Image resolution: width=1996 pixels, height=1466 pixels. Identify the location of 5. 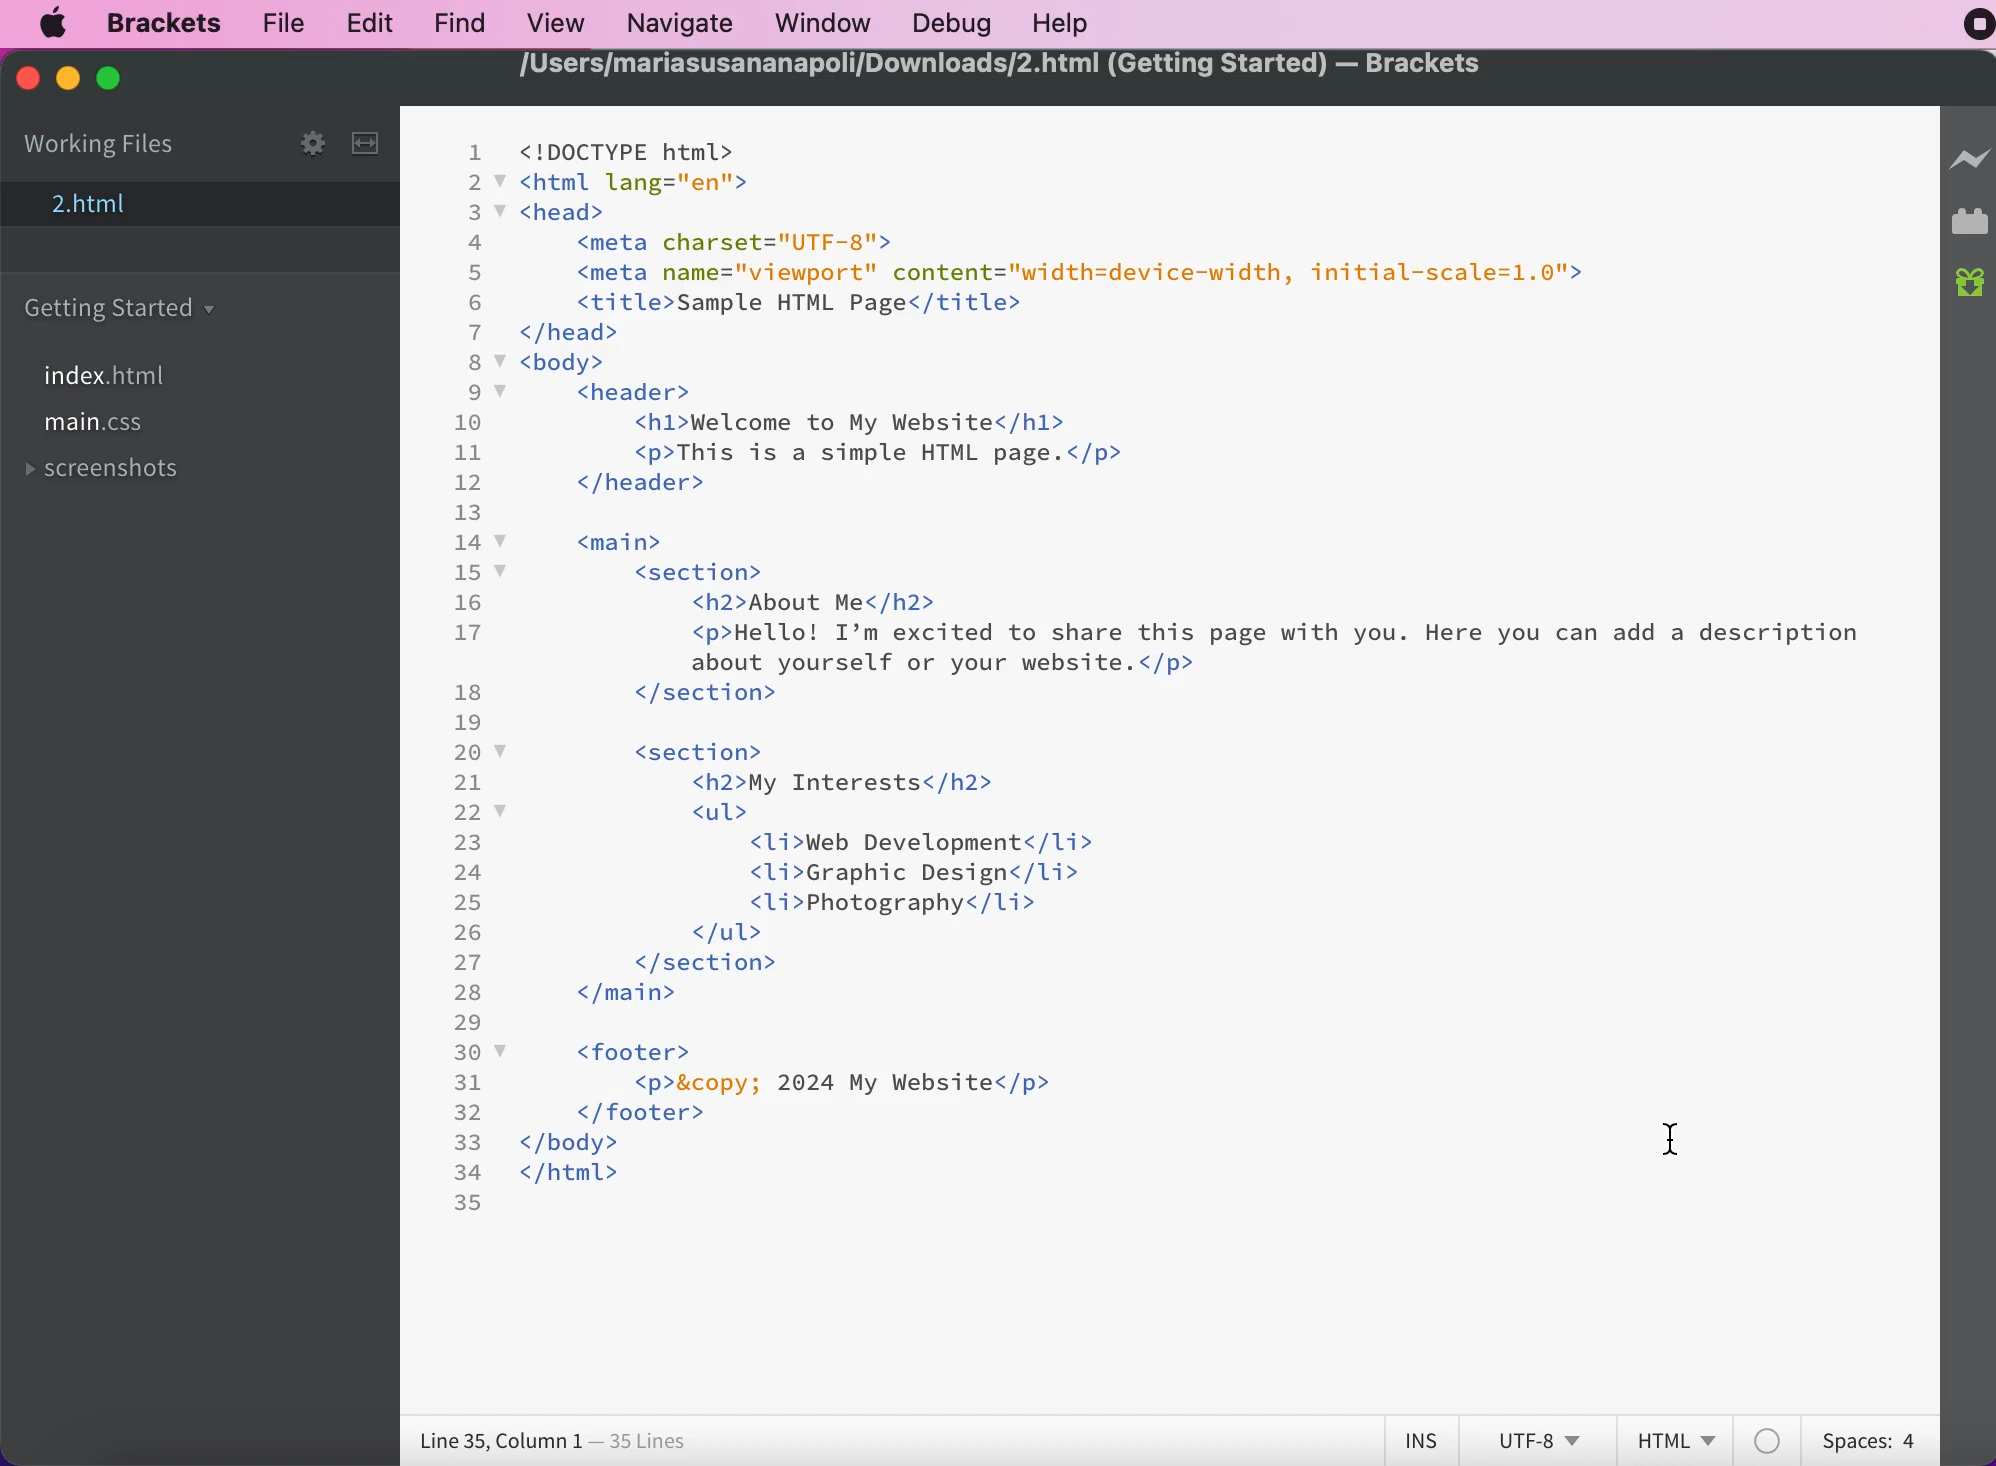
(474, 273).